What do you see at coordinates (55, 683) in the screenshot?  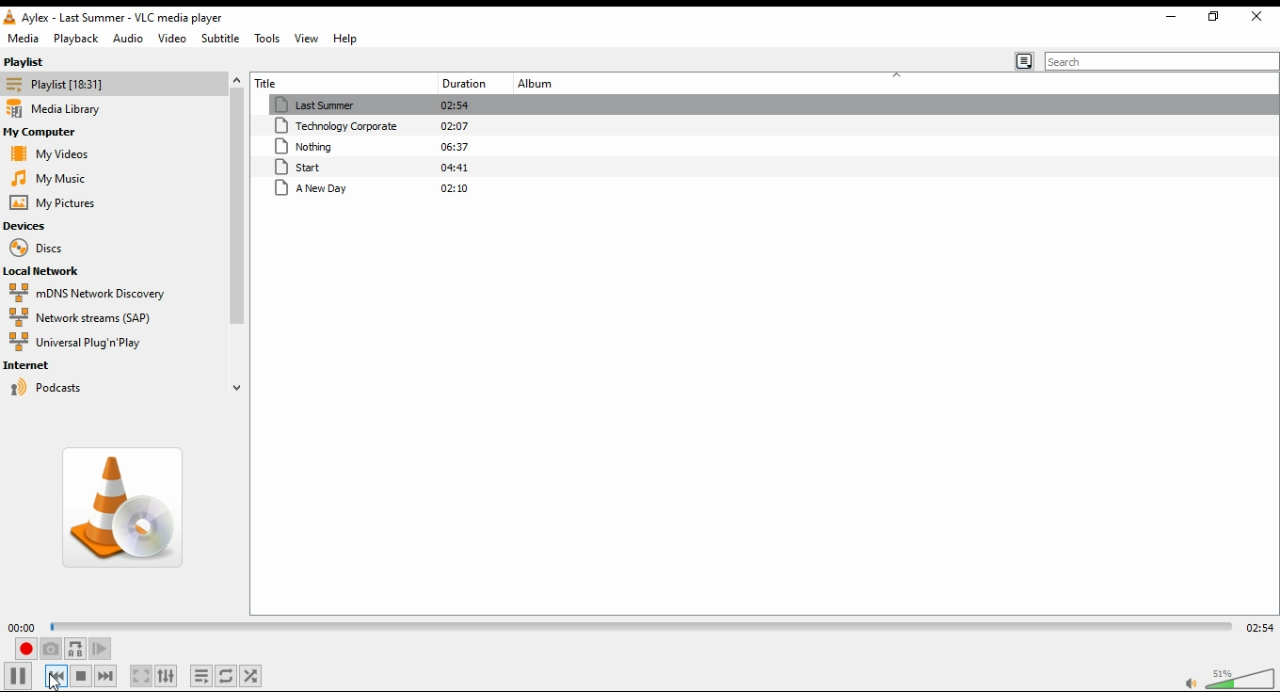 I see `cursor` at bounding box center [55, 683].